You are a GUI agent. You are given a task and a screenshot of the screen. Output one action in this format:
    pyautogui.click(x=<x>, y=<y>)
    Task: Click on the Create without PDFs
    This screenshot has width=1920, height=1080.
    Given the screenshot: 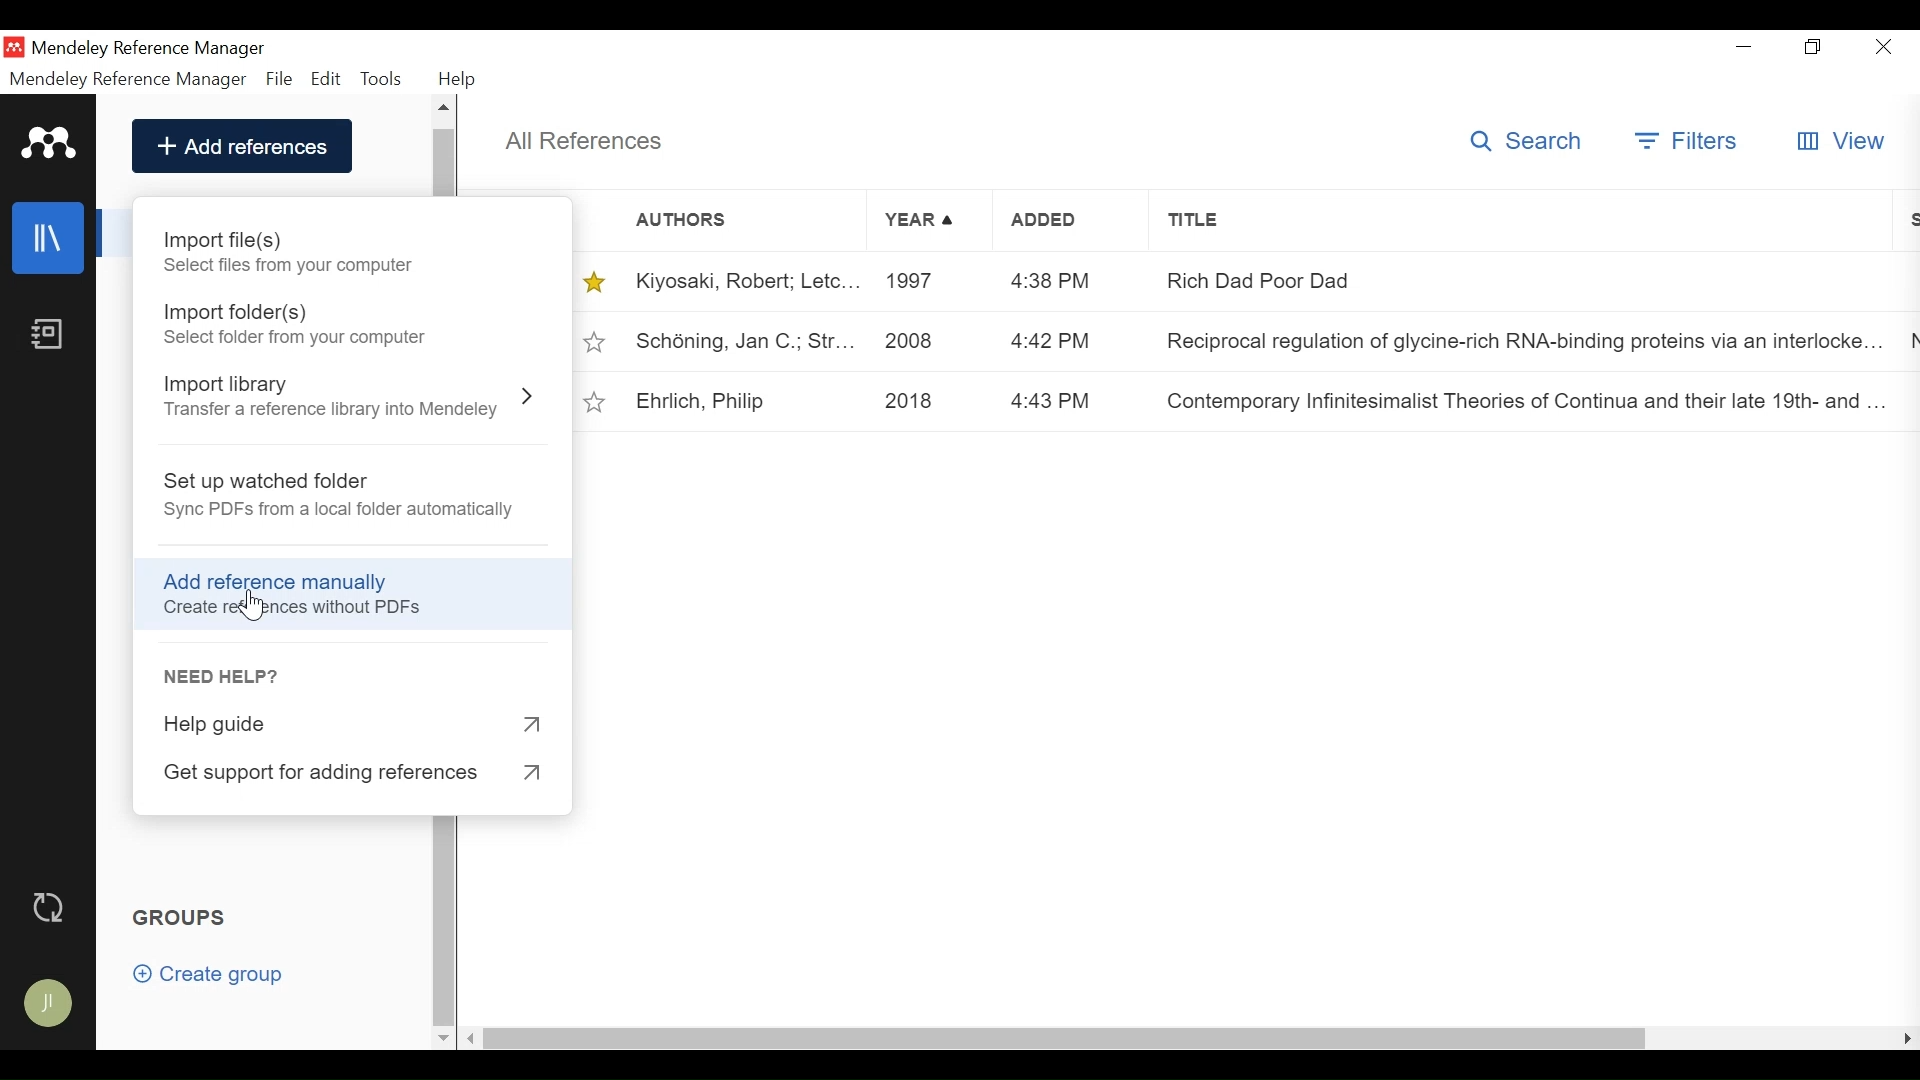 What is the action you would take?
    pyautogui.click(x=290, y=609)
    